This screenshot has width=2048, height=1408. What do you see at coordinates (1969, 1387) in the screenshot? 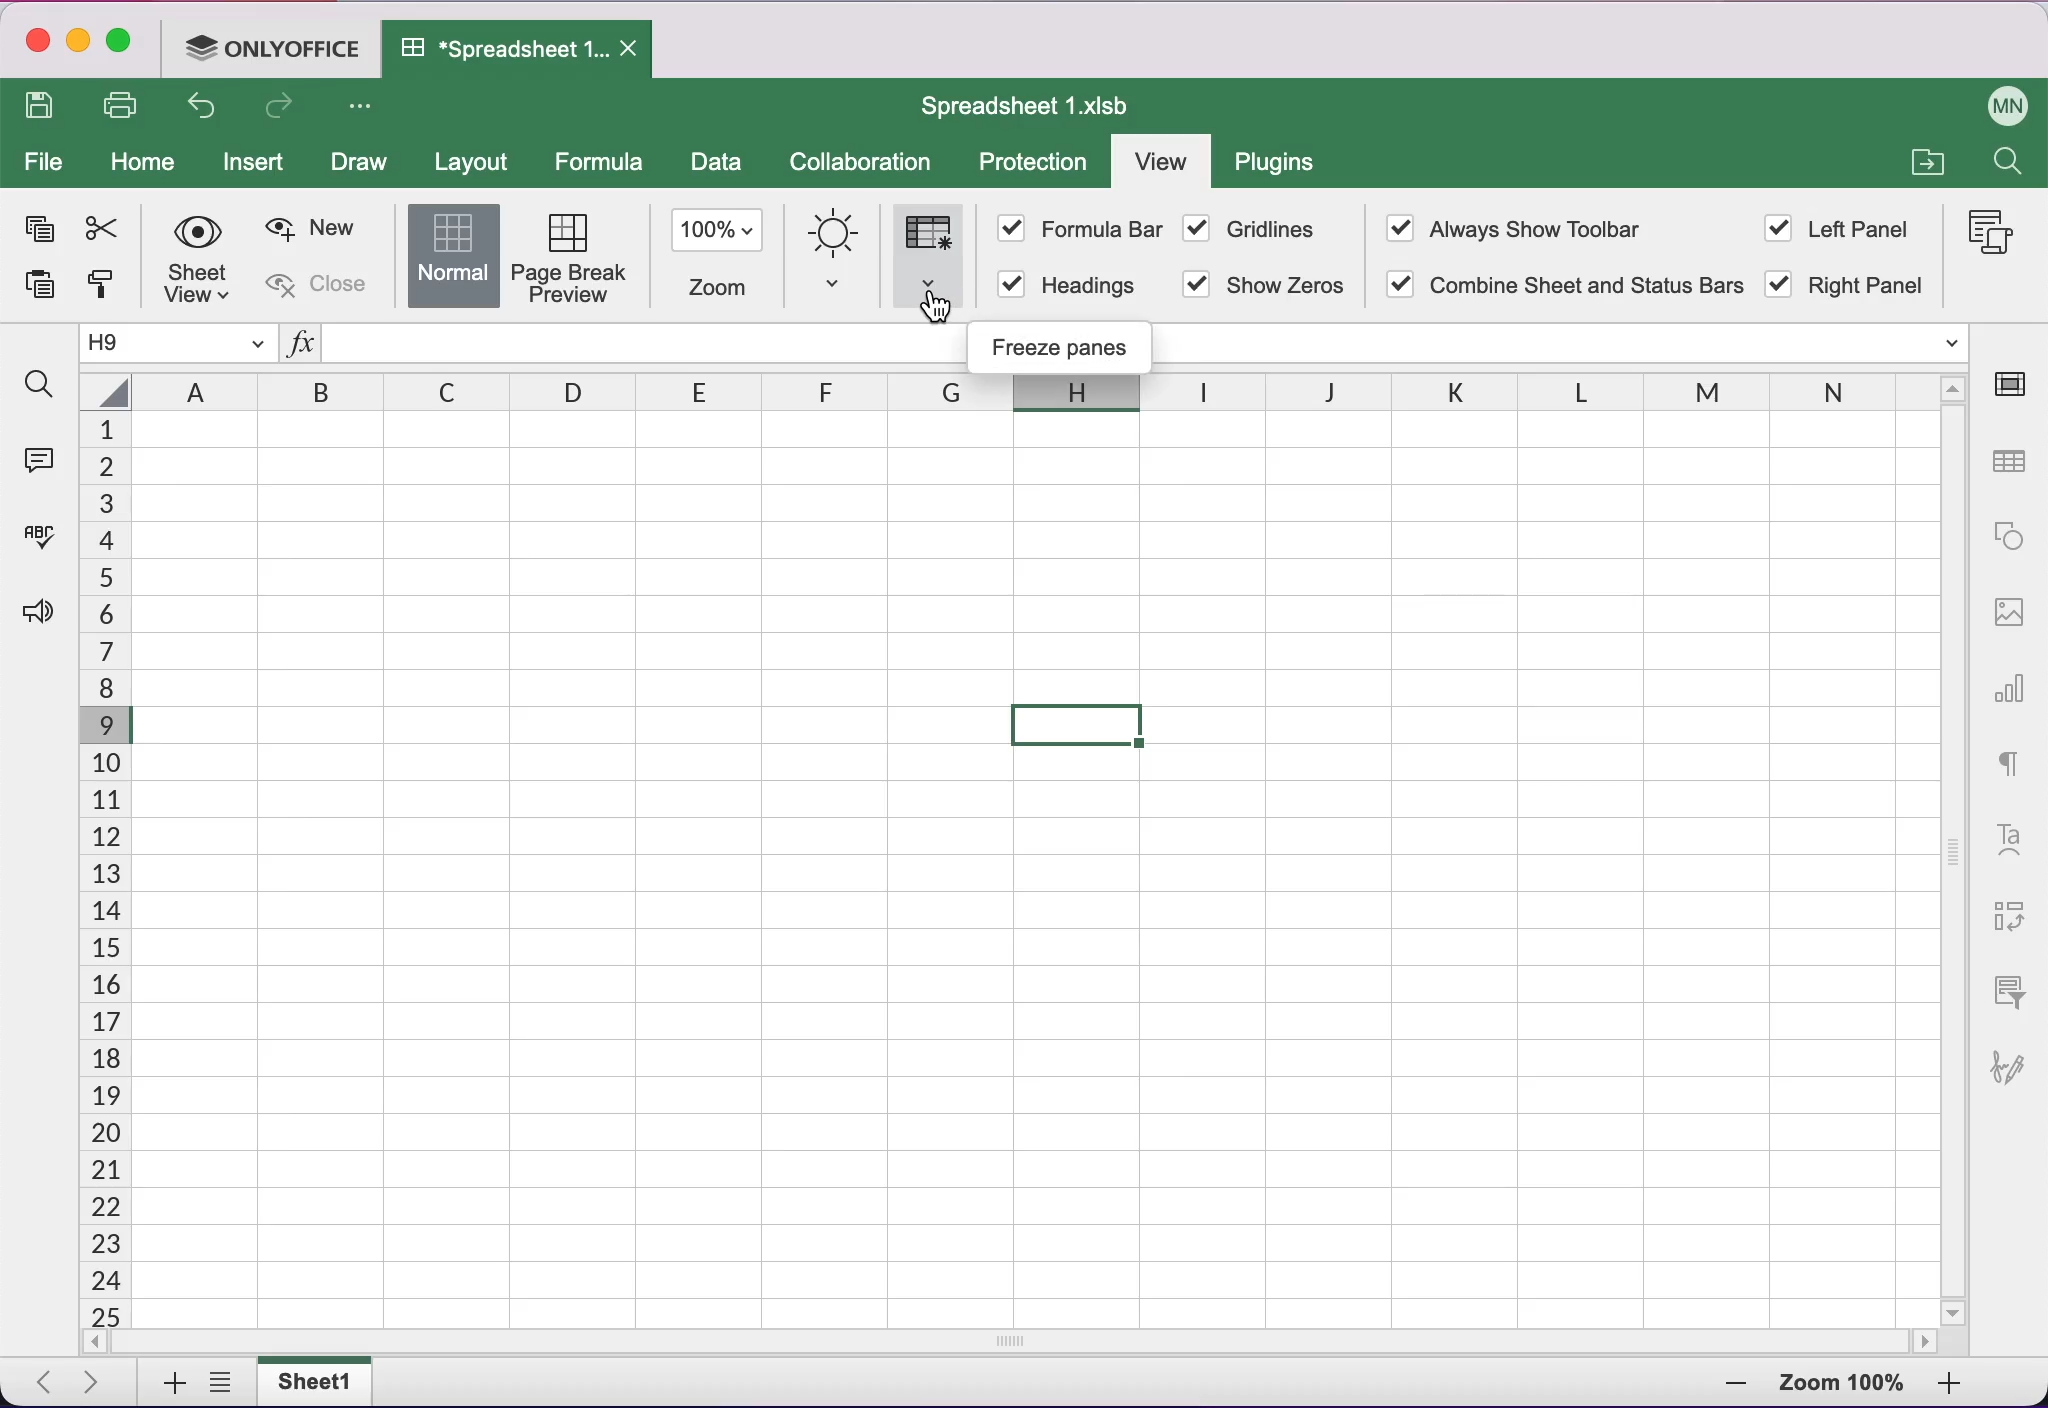
I see `zoom out` at bounding box center [1969, 1387].